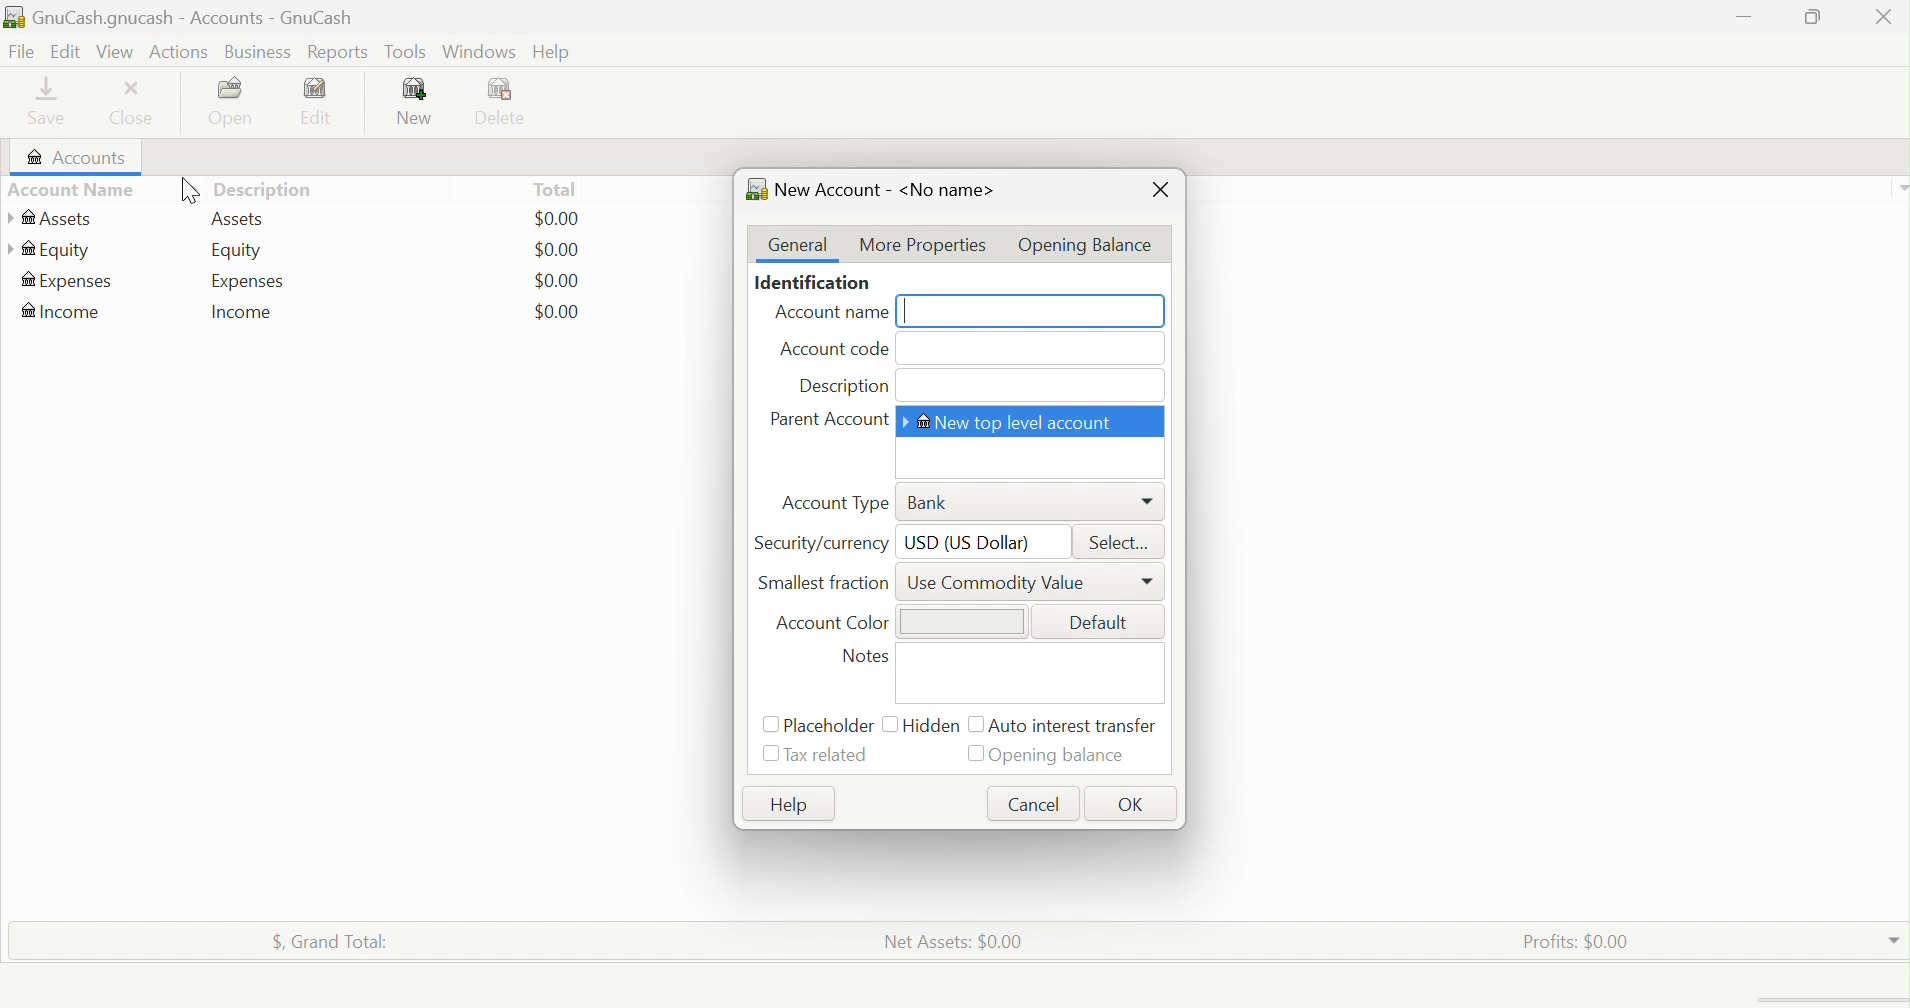 This screenshot has height=1008, width=1910. I want to click on Hidden, so click(933, 724).